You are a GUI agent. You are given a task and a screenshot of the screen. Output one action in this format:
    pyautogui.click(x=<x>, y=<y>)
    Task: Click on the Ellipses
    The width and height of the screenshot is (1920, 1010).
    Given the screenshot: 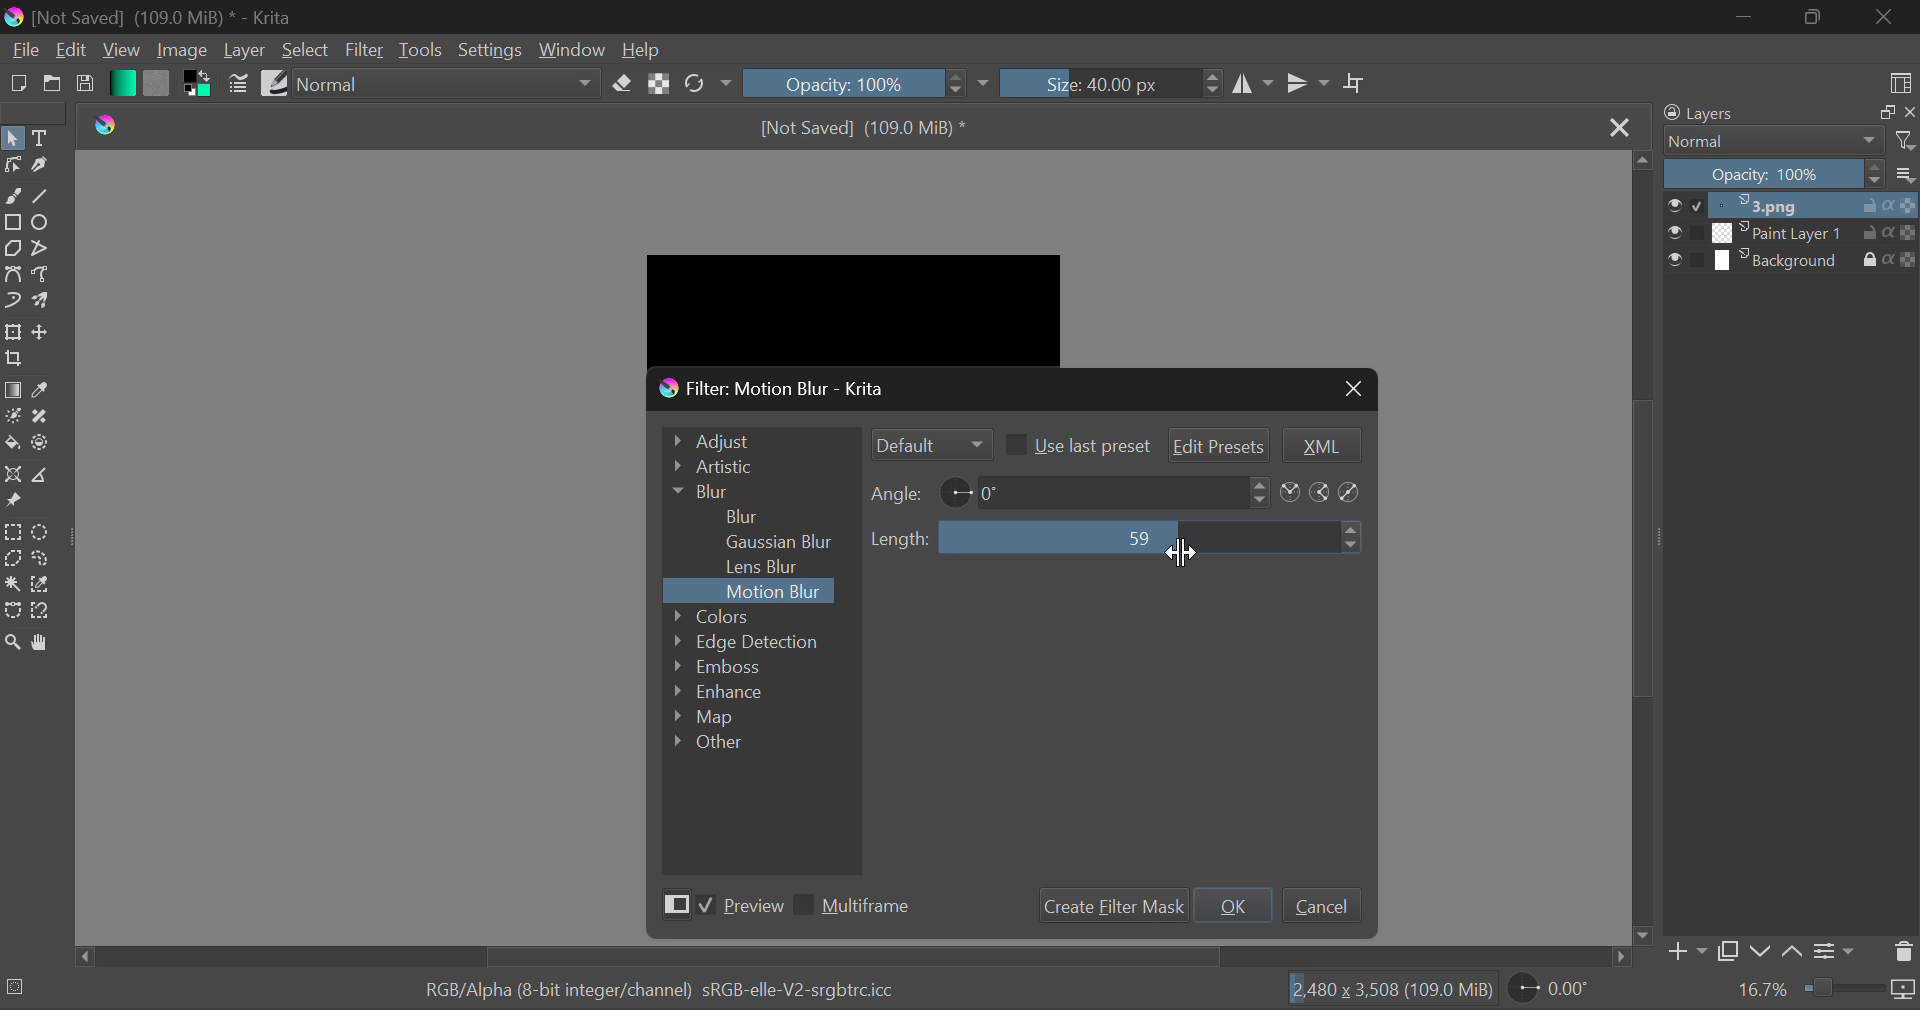 What is the action you would take?
    pyautogui.click(x=43, y=224)
    